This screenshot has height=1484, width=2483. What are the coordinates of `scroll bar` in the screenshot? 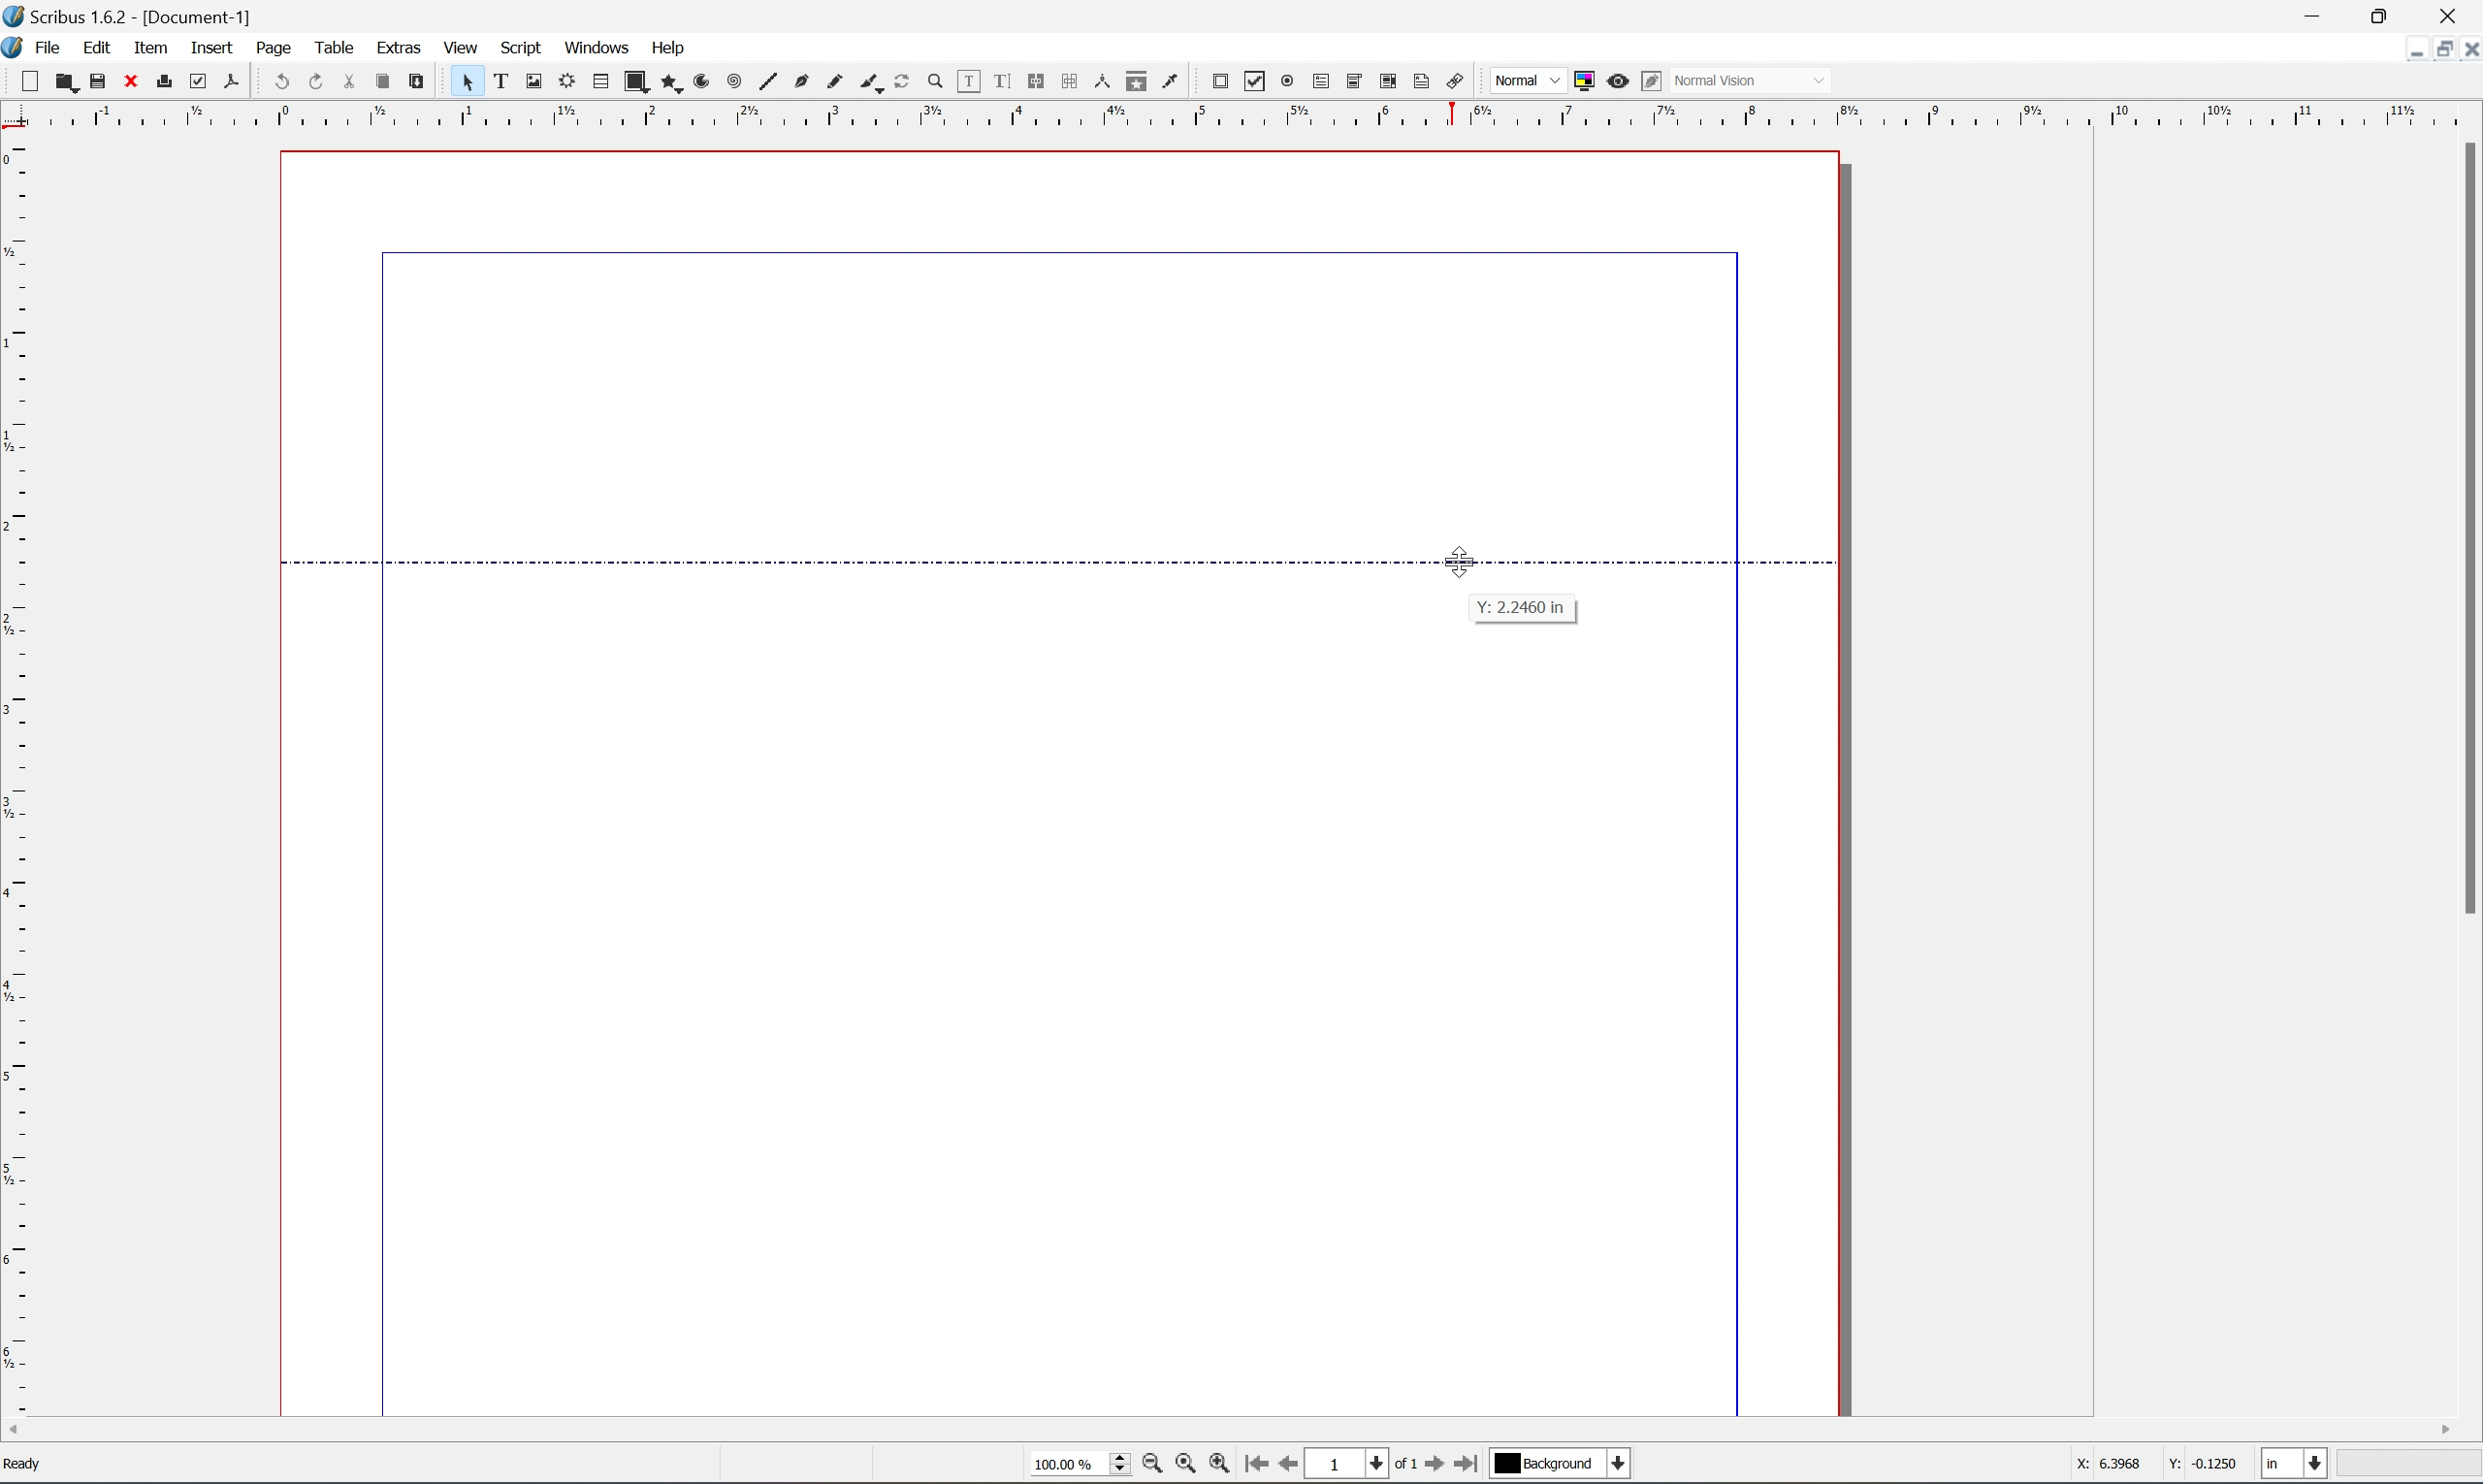 It's located at (2467, 527).